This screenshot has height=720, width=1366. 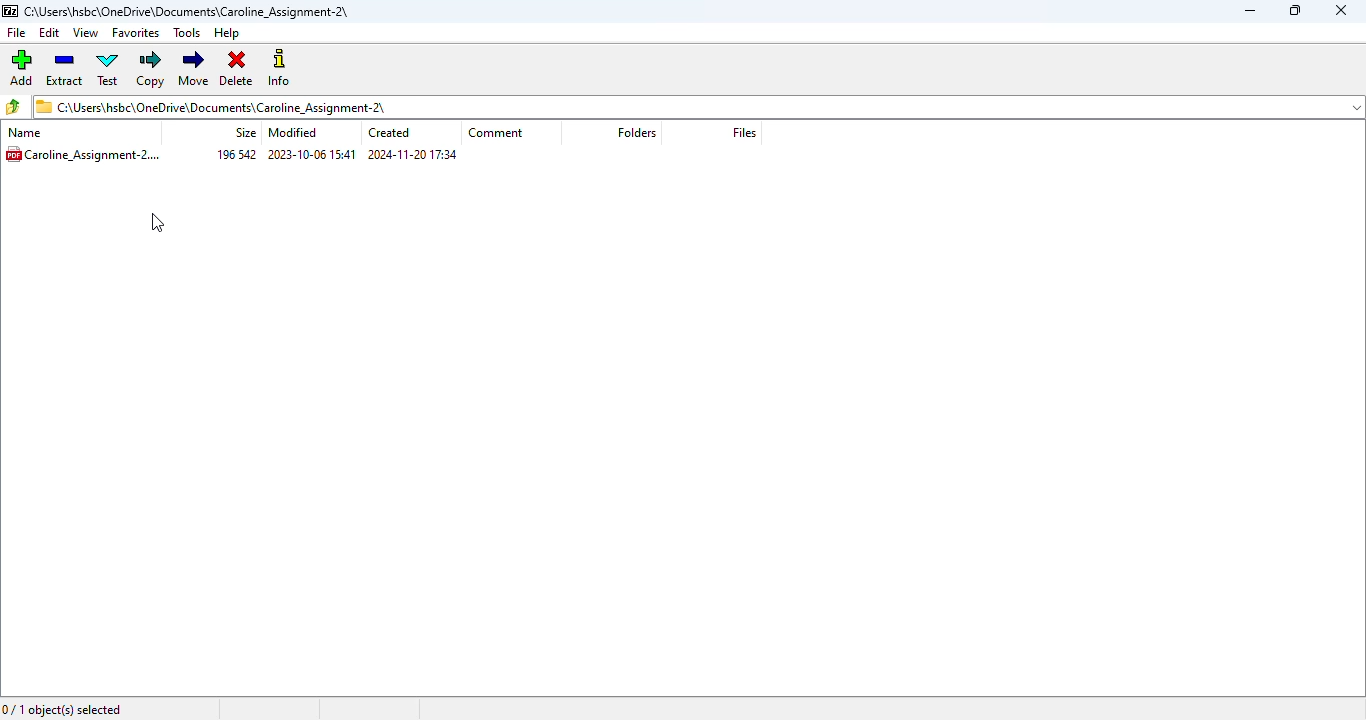 I want to click on cursor, so click(x=157, y=223).